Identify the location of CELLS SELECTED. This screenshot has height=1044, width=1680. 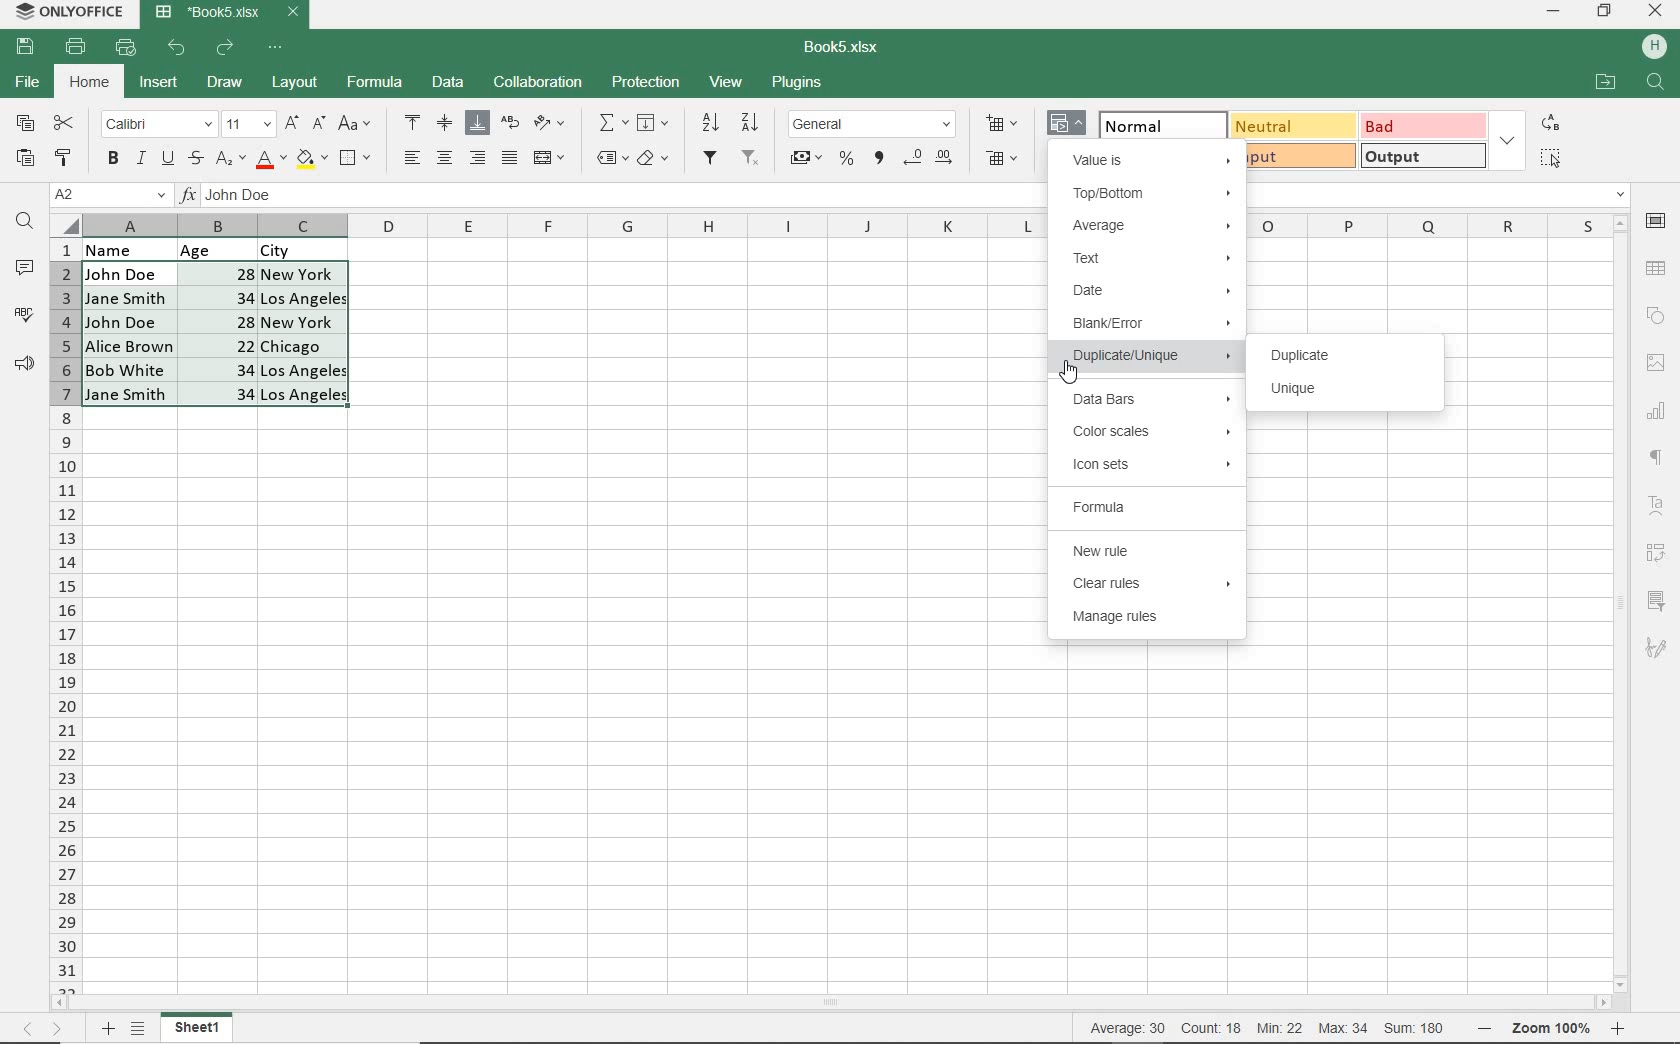
(217, 334).